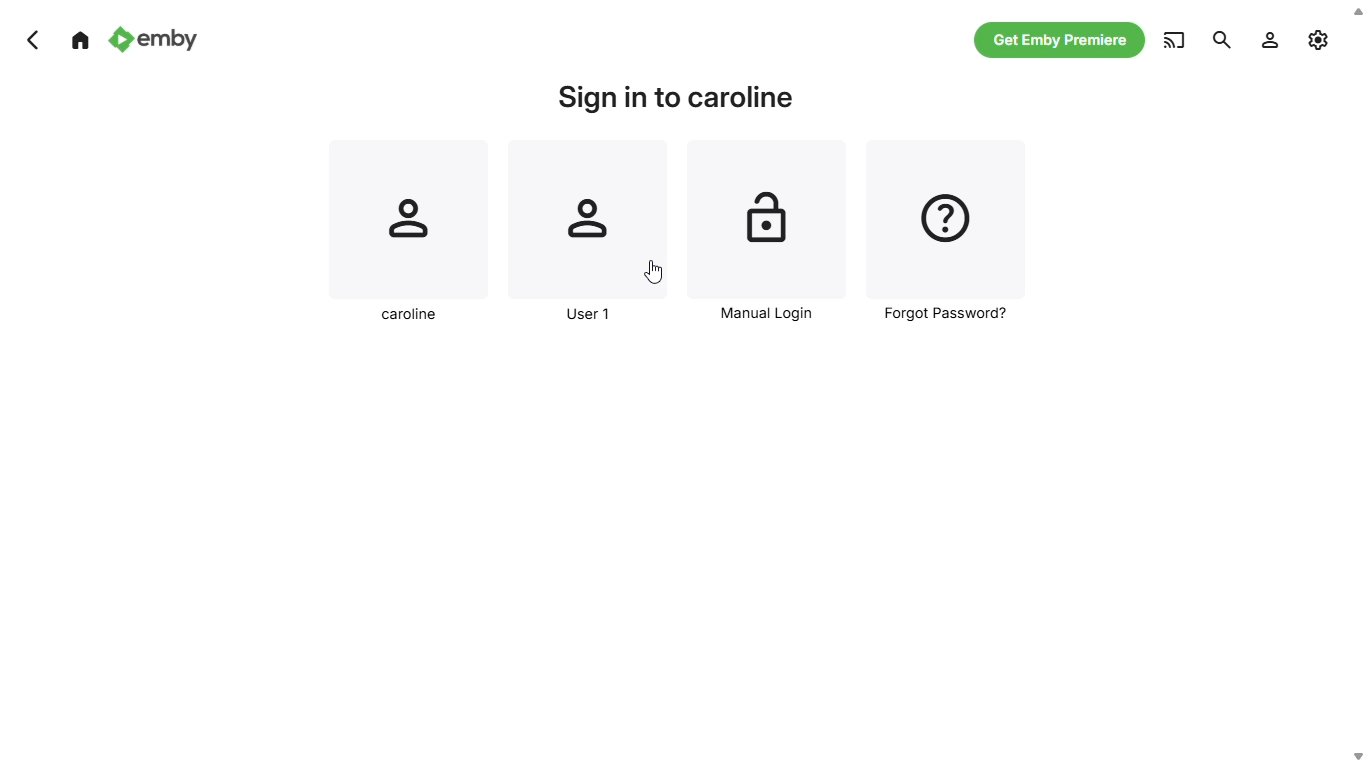  Describe the element at coordinates (942, 233) in the screenshot. I see `forgot password?` at that location.